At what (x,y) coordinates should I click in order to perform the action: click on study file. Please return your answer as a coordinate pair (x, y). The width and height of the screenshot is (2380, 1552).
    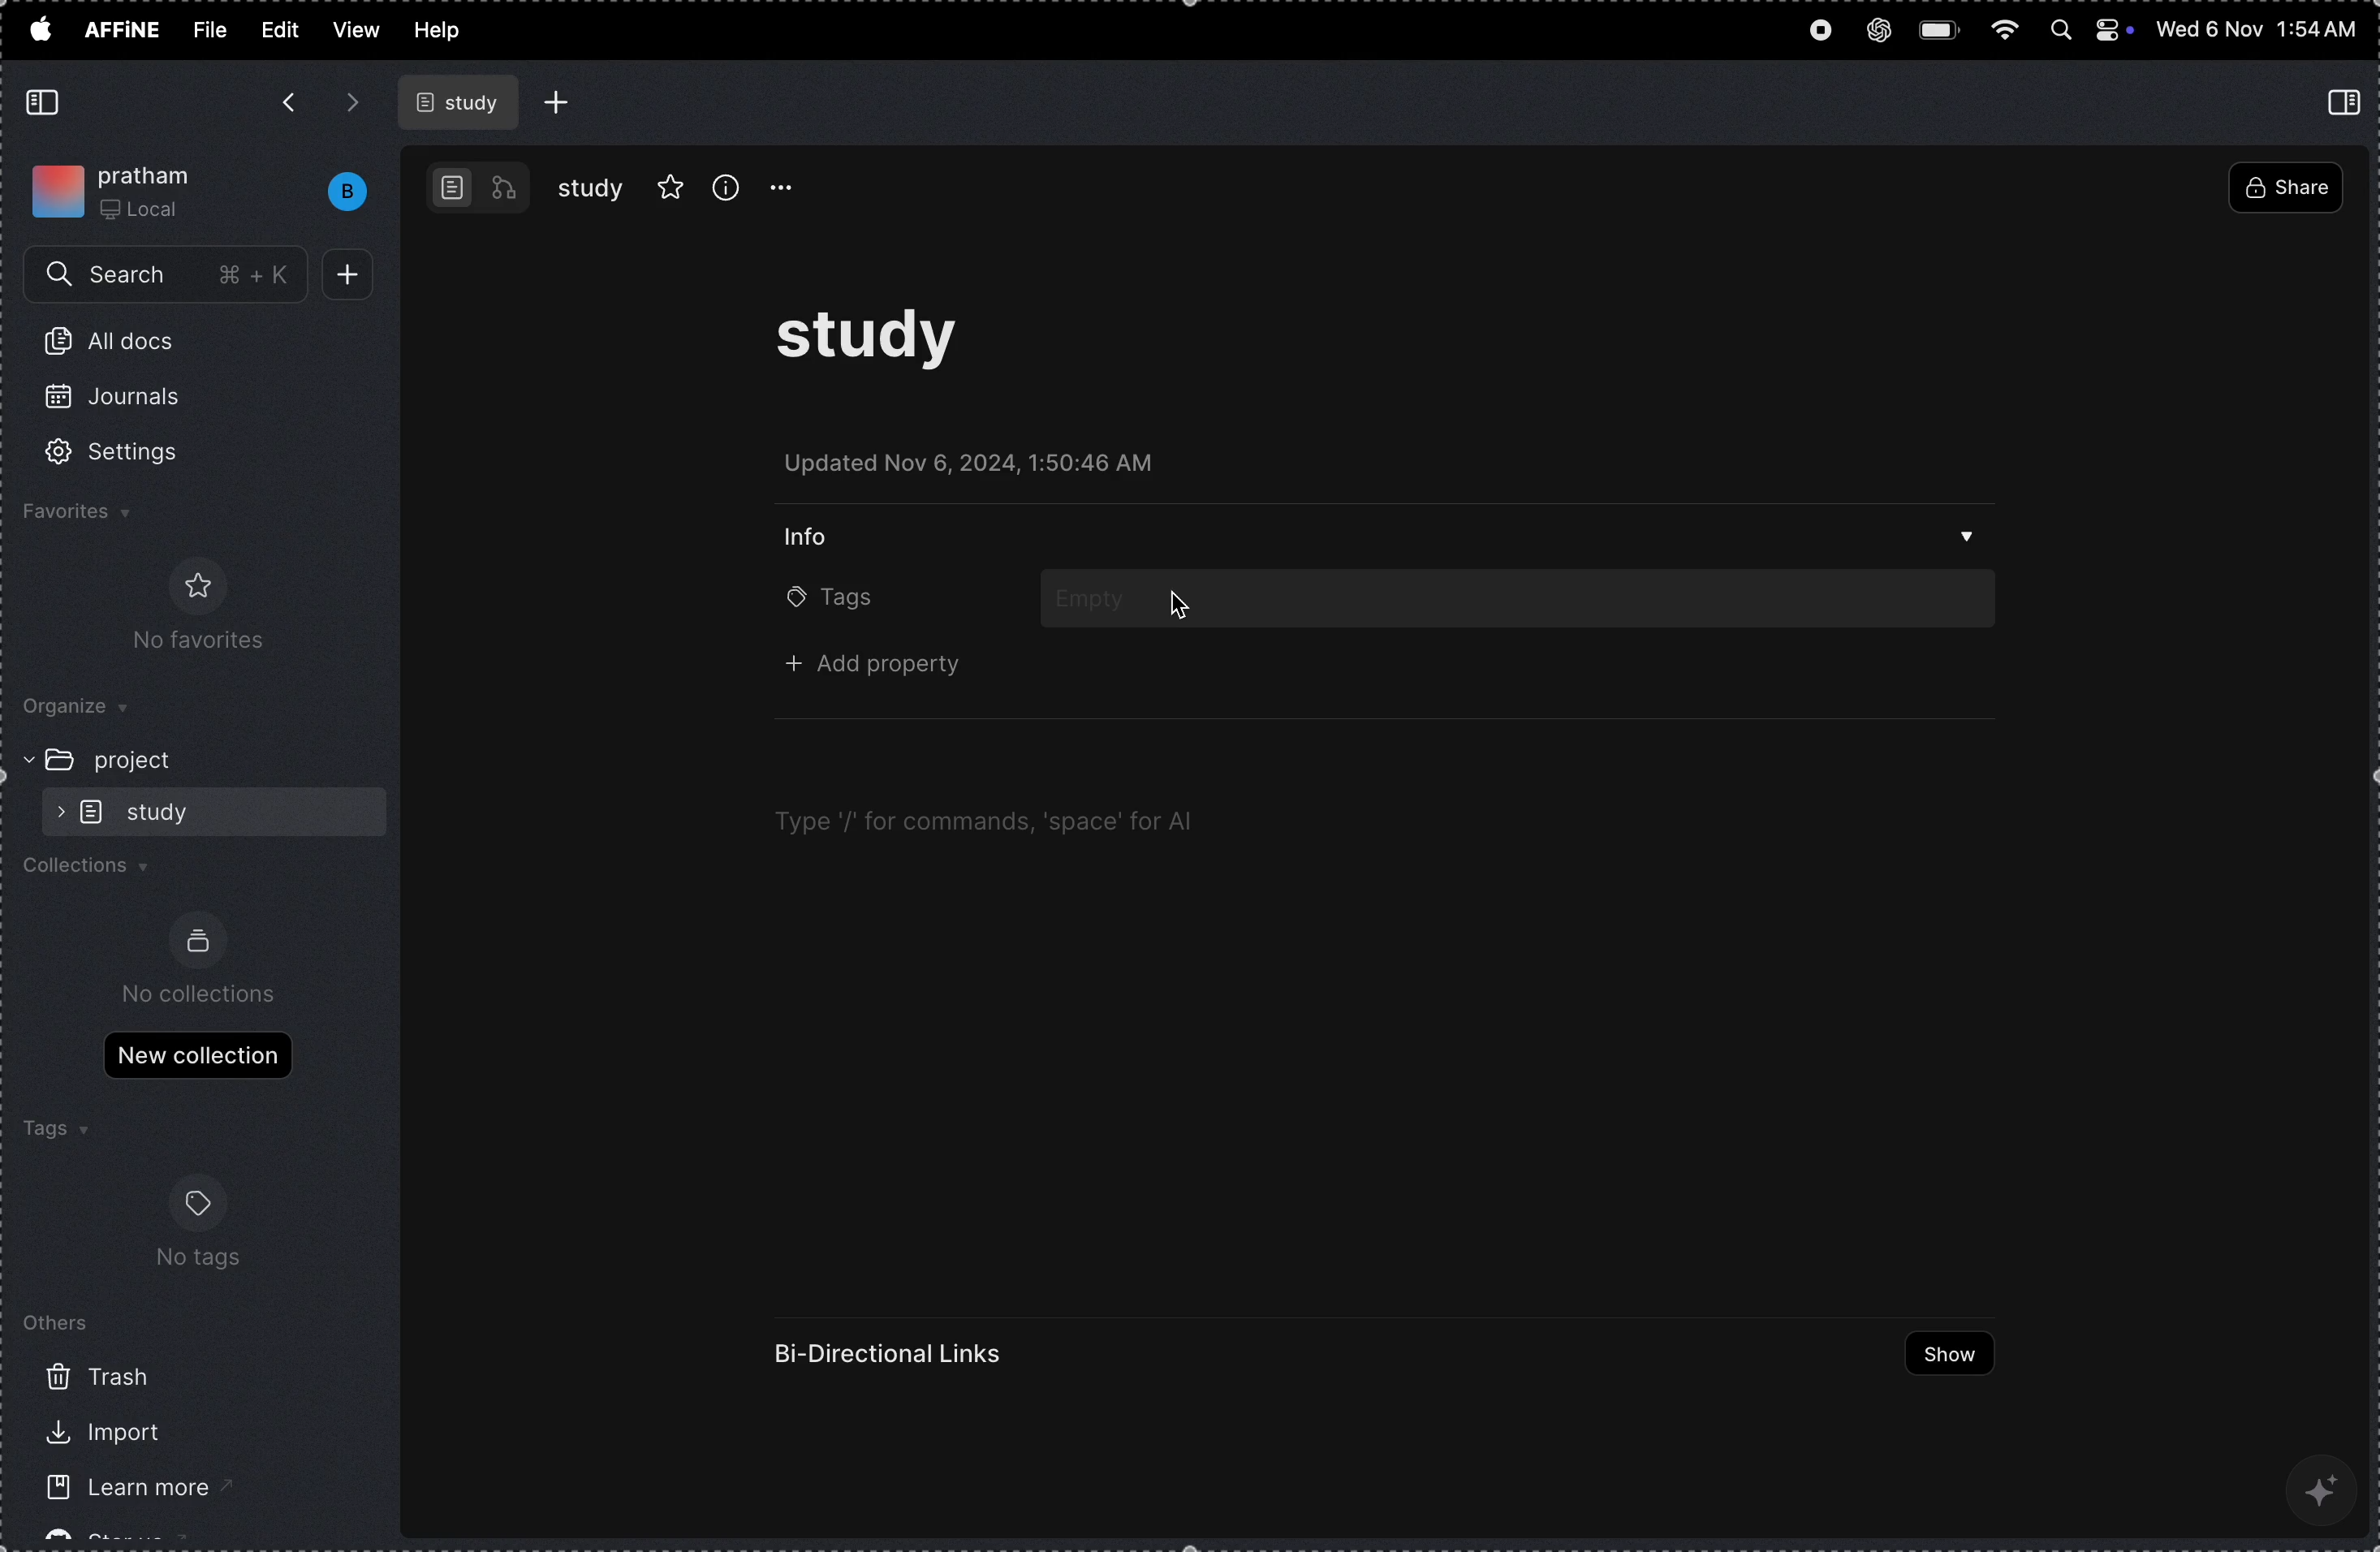
    Looking at the image, I should click on (462, 102).